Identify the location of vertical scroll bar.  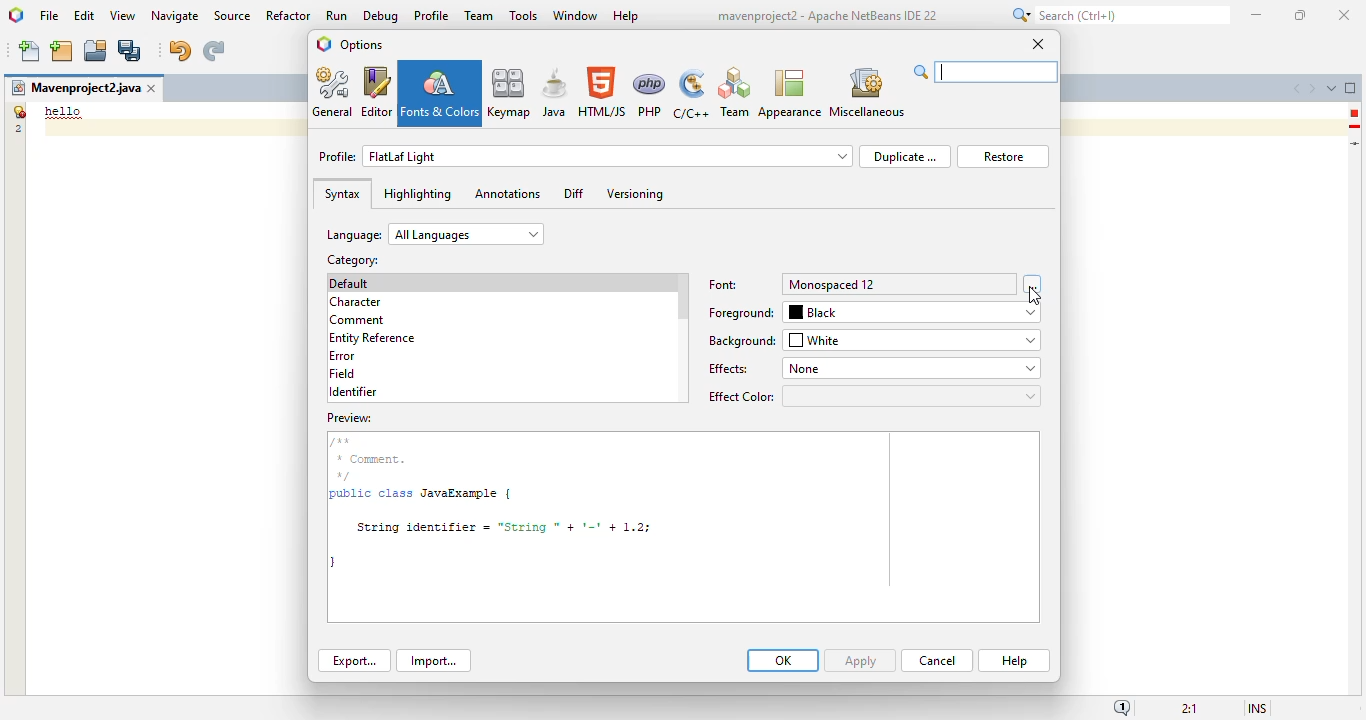
(683, 298).